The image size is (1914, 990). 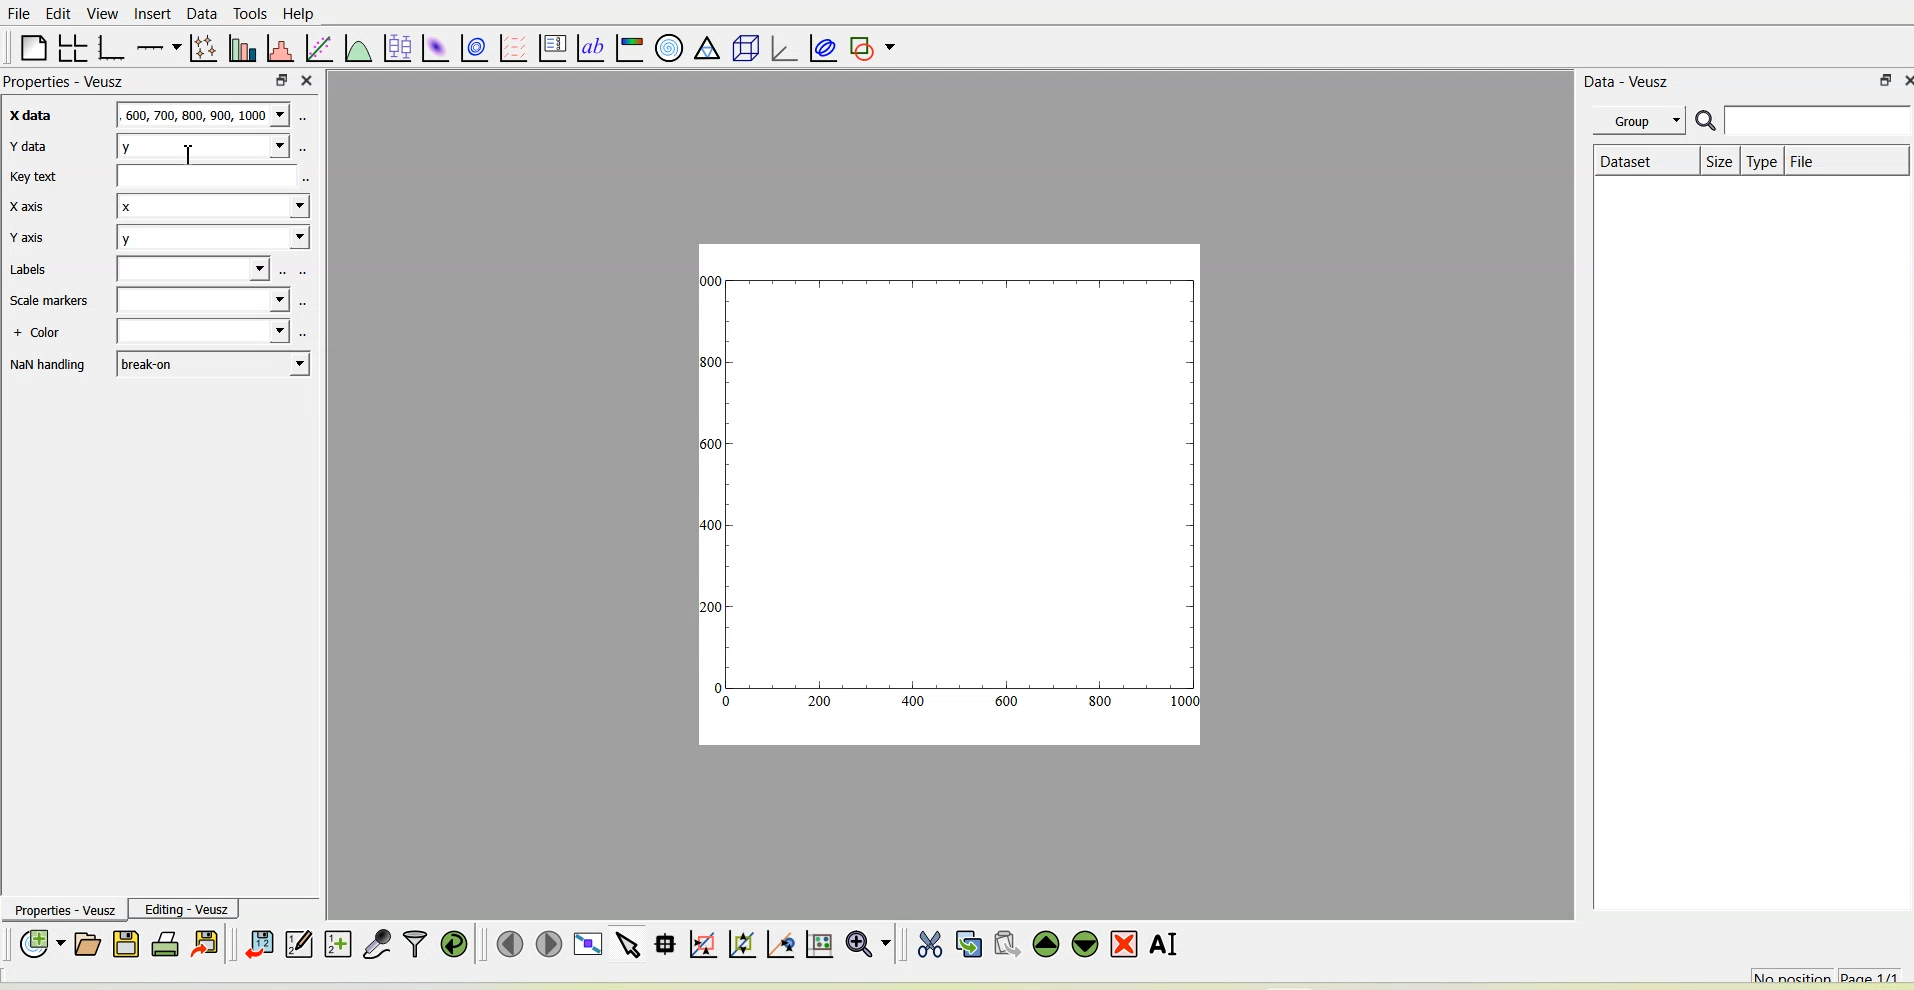 What do you see at coordinates (969, 944) in the screenshot?
I see `Copy the selected widget` at bounding box center [969, 944].